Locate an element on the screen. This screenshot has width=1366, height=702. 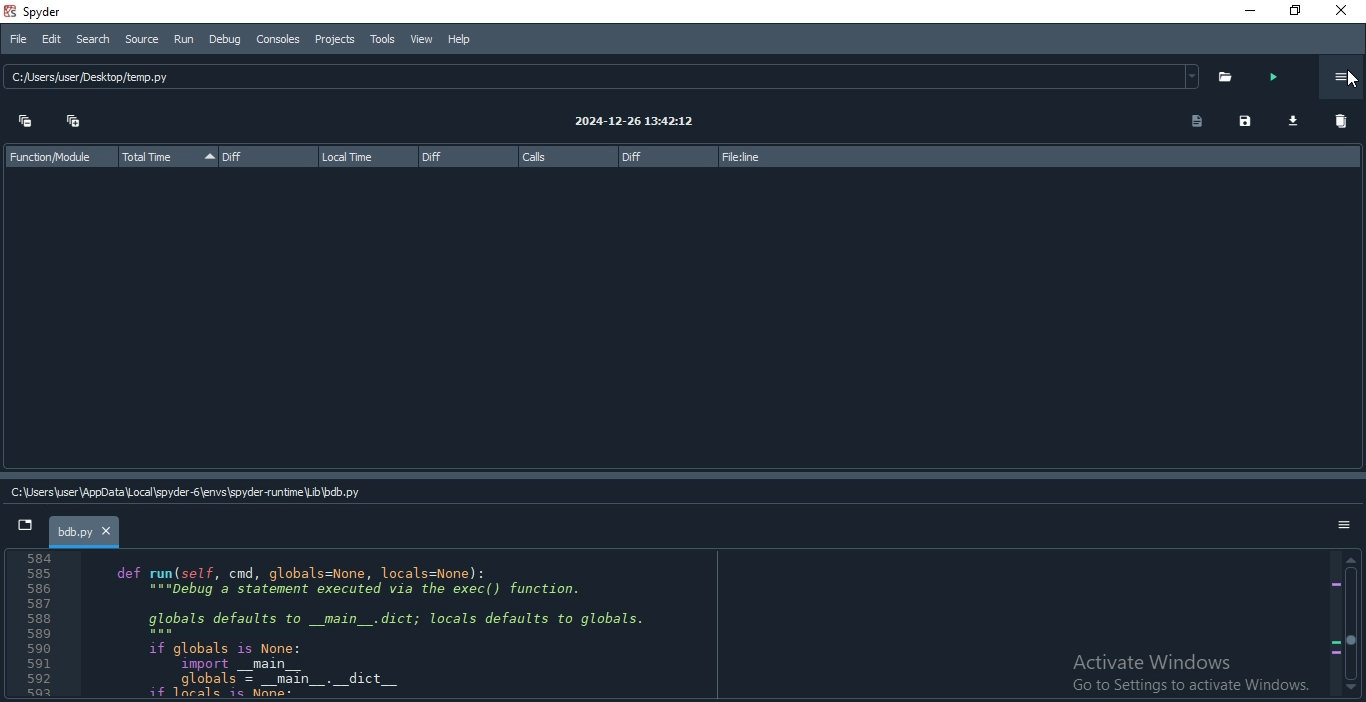
delete all is located at coordinates (1342, 122).